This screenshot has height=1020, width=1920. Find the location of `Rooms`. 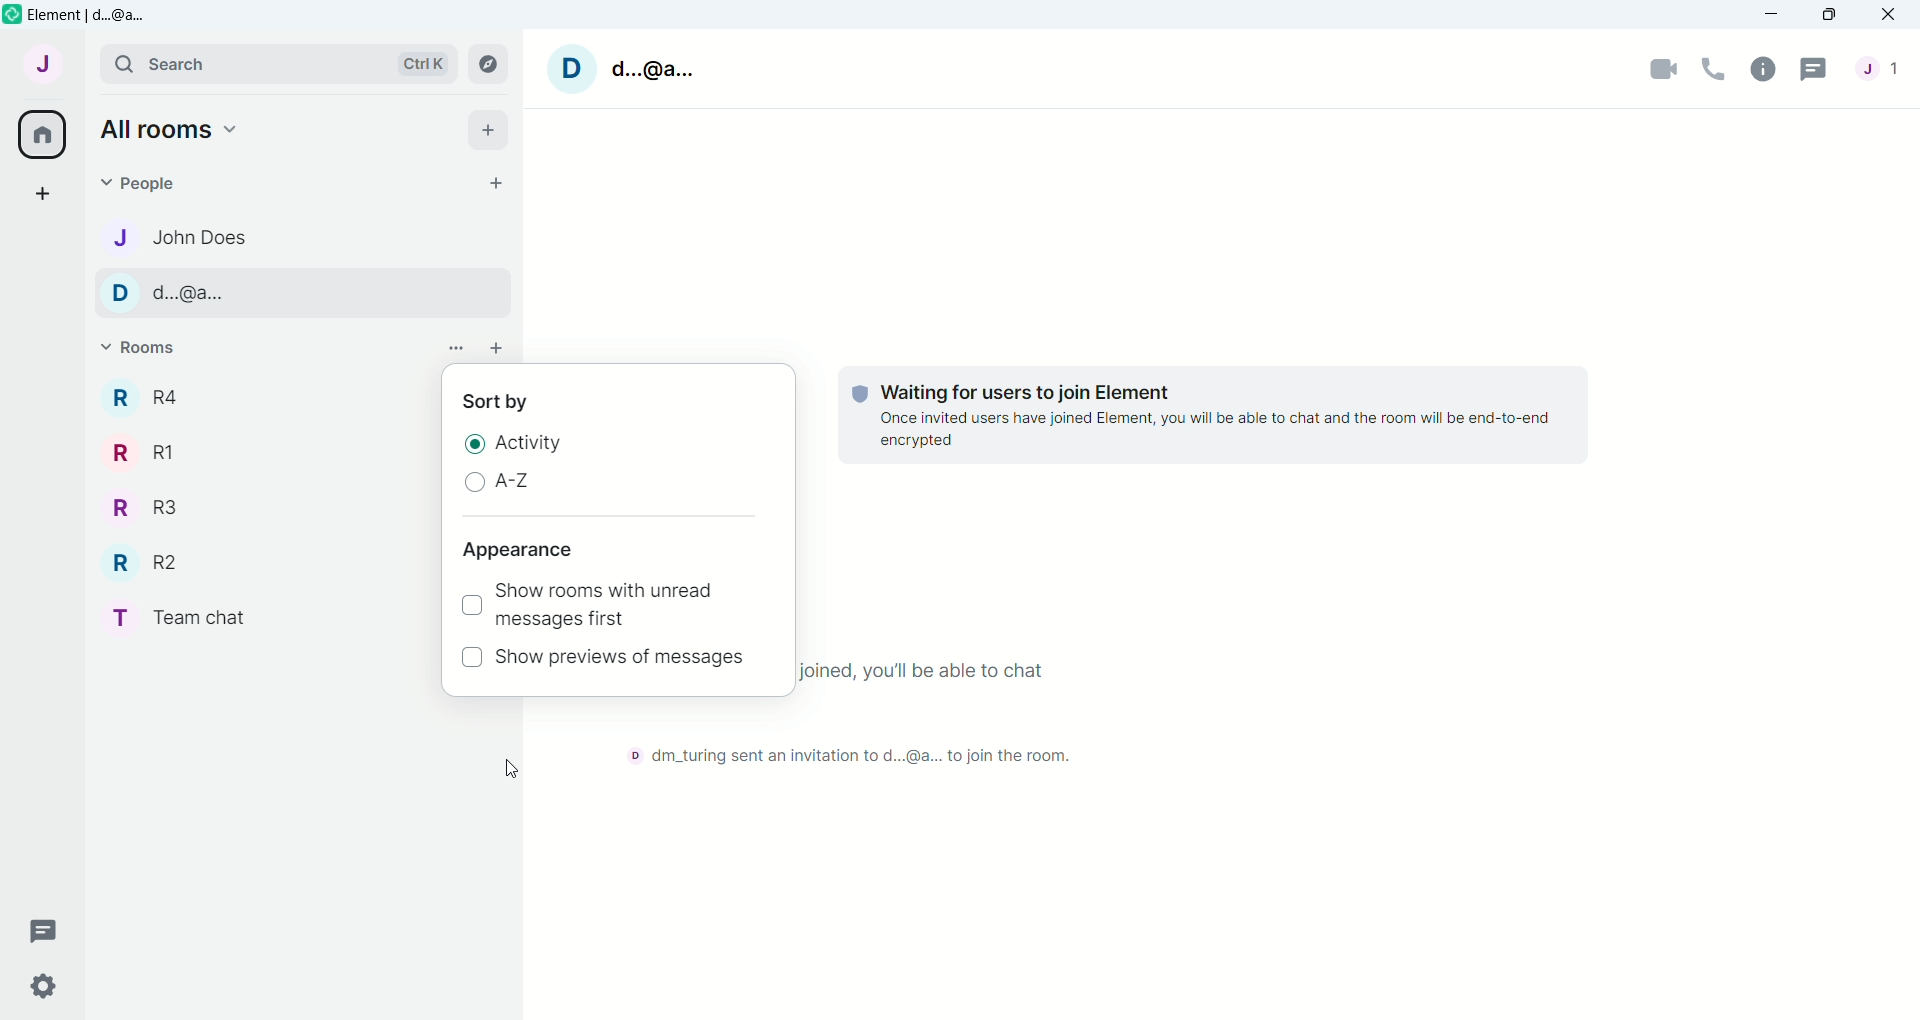

Rooms is located at coordinates (151, 350).